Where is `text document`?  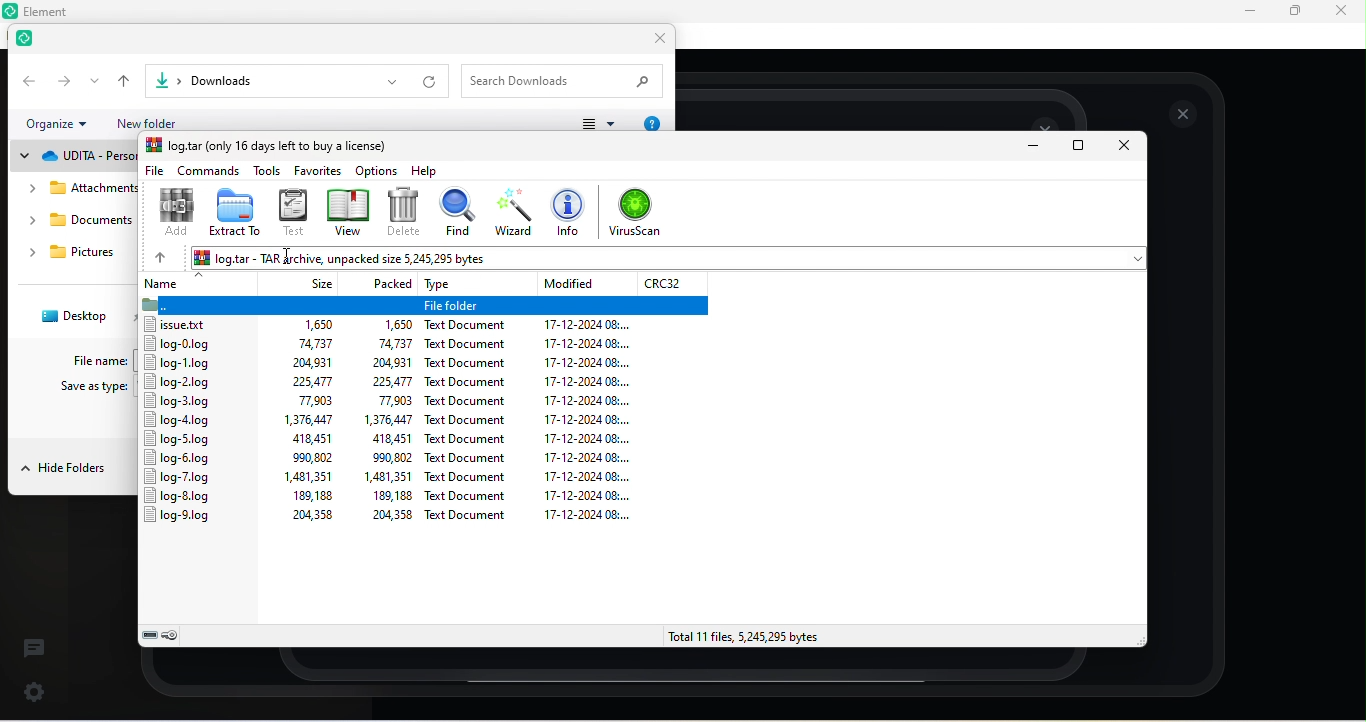
text document is located at coordinates (466, 420).